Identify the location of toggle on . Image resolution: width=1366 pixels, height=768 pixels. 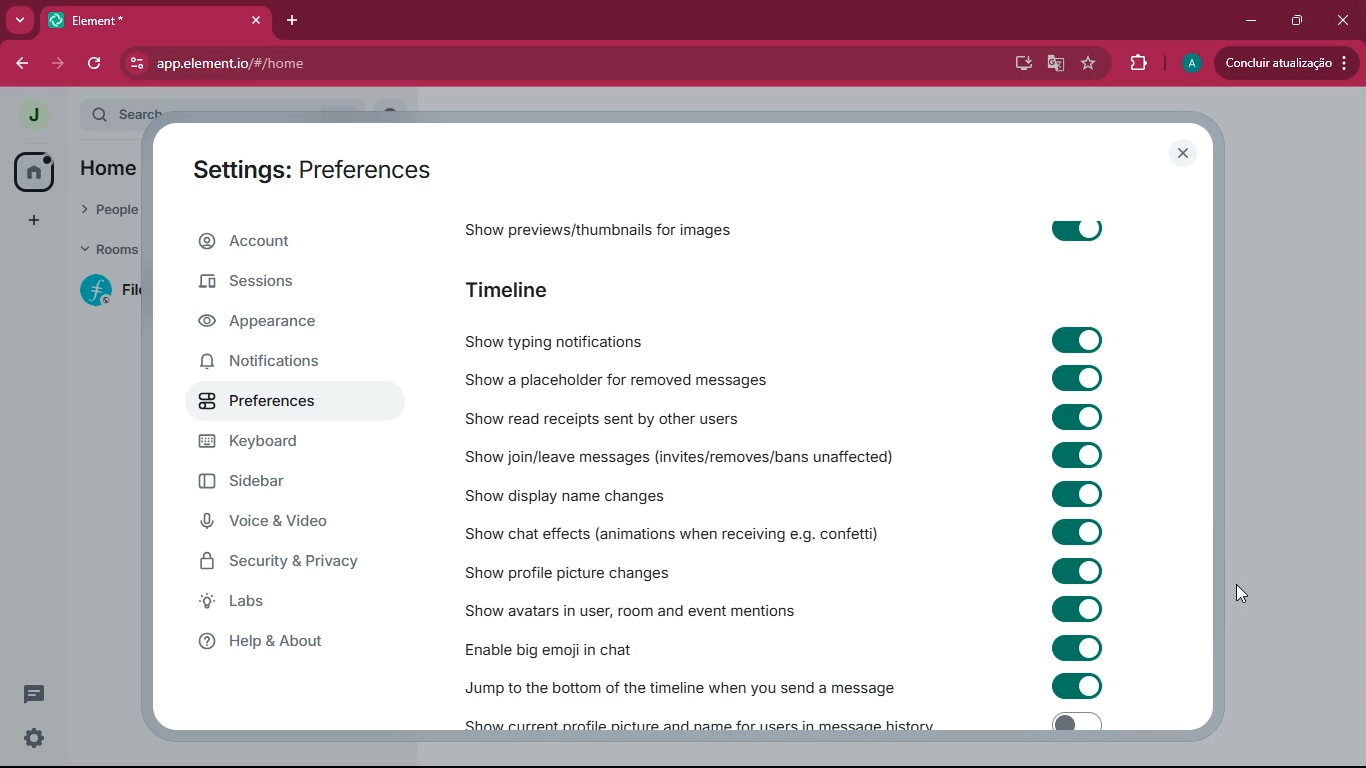
(1073, 340).